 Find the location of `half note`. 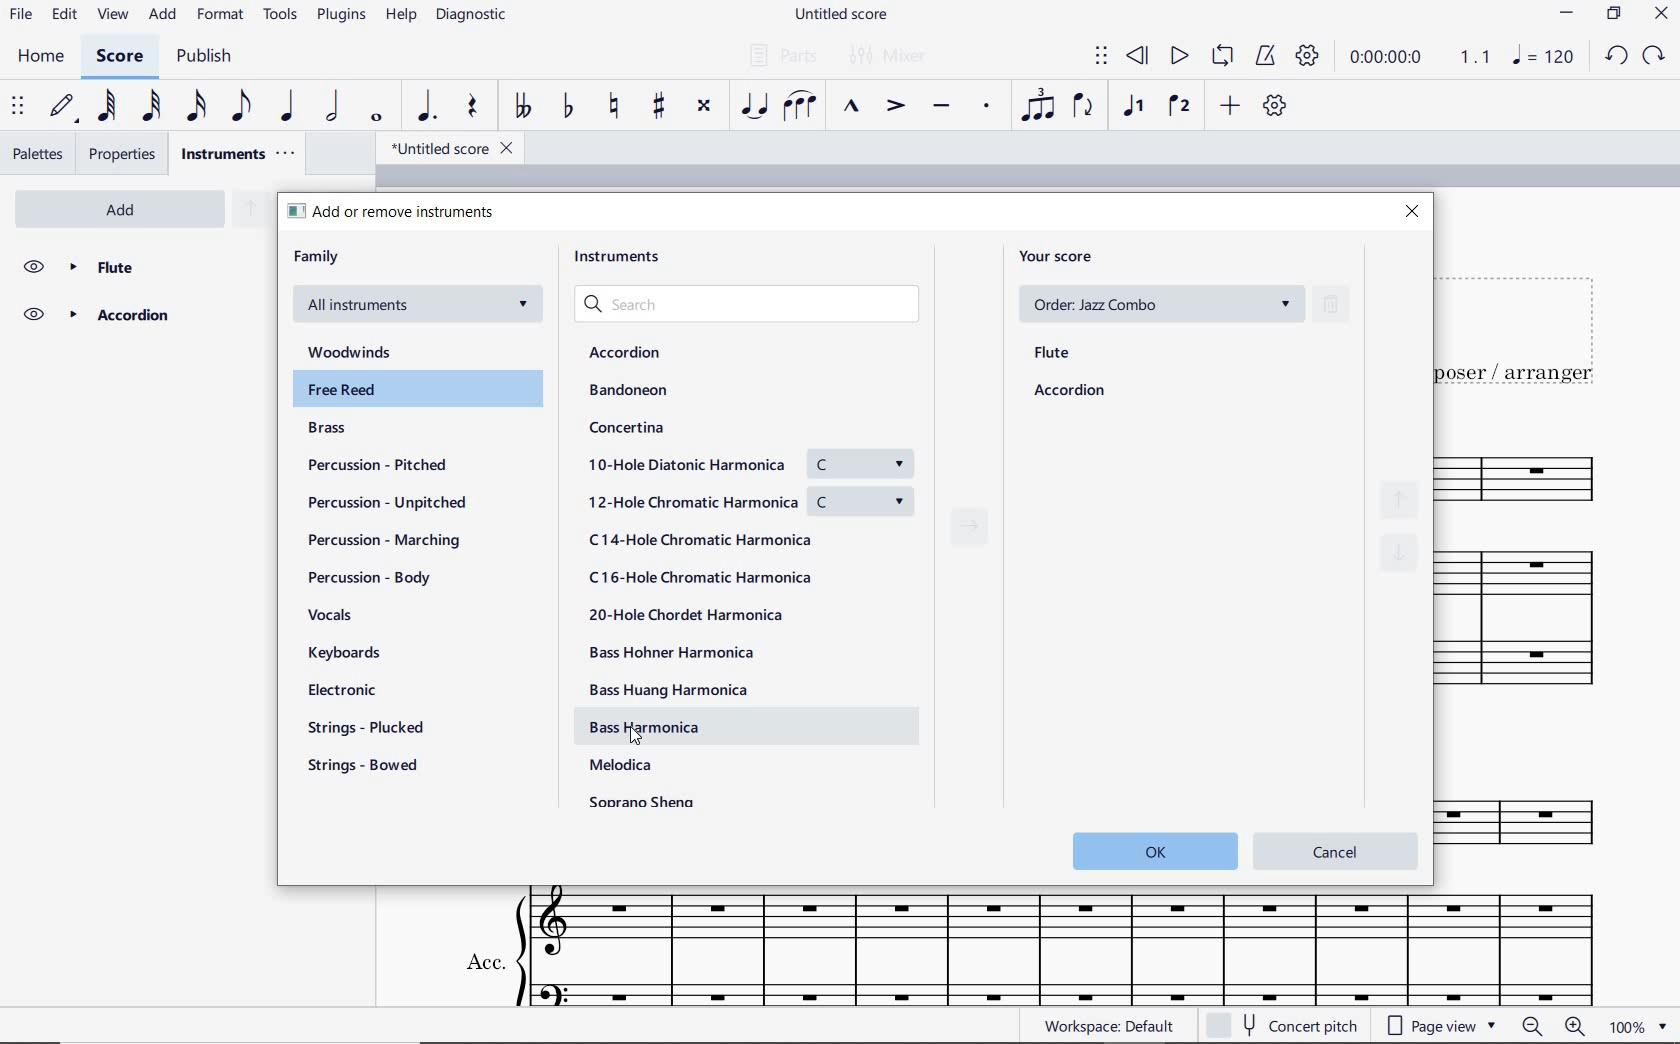

half note is located at coordinates (335, 107).